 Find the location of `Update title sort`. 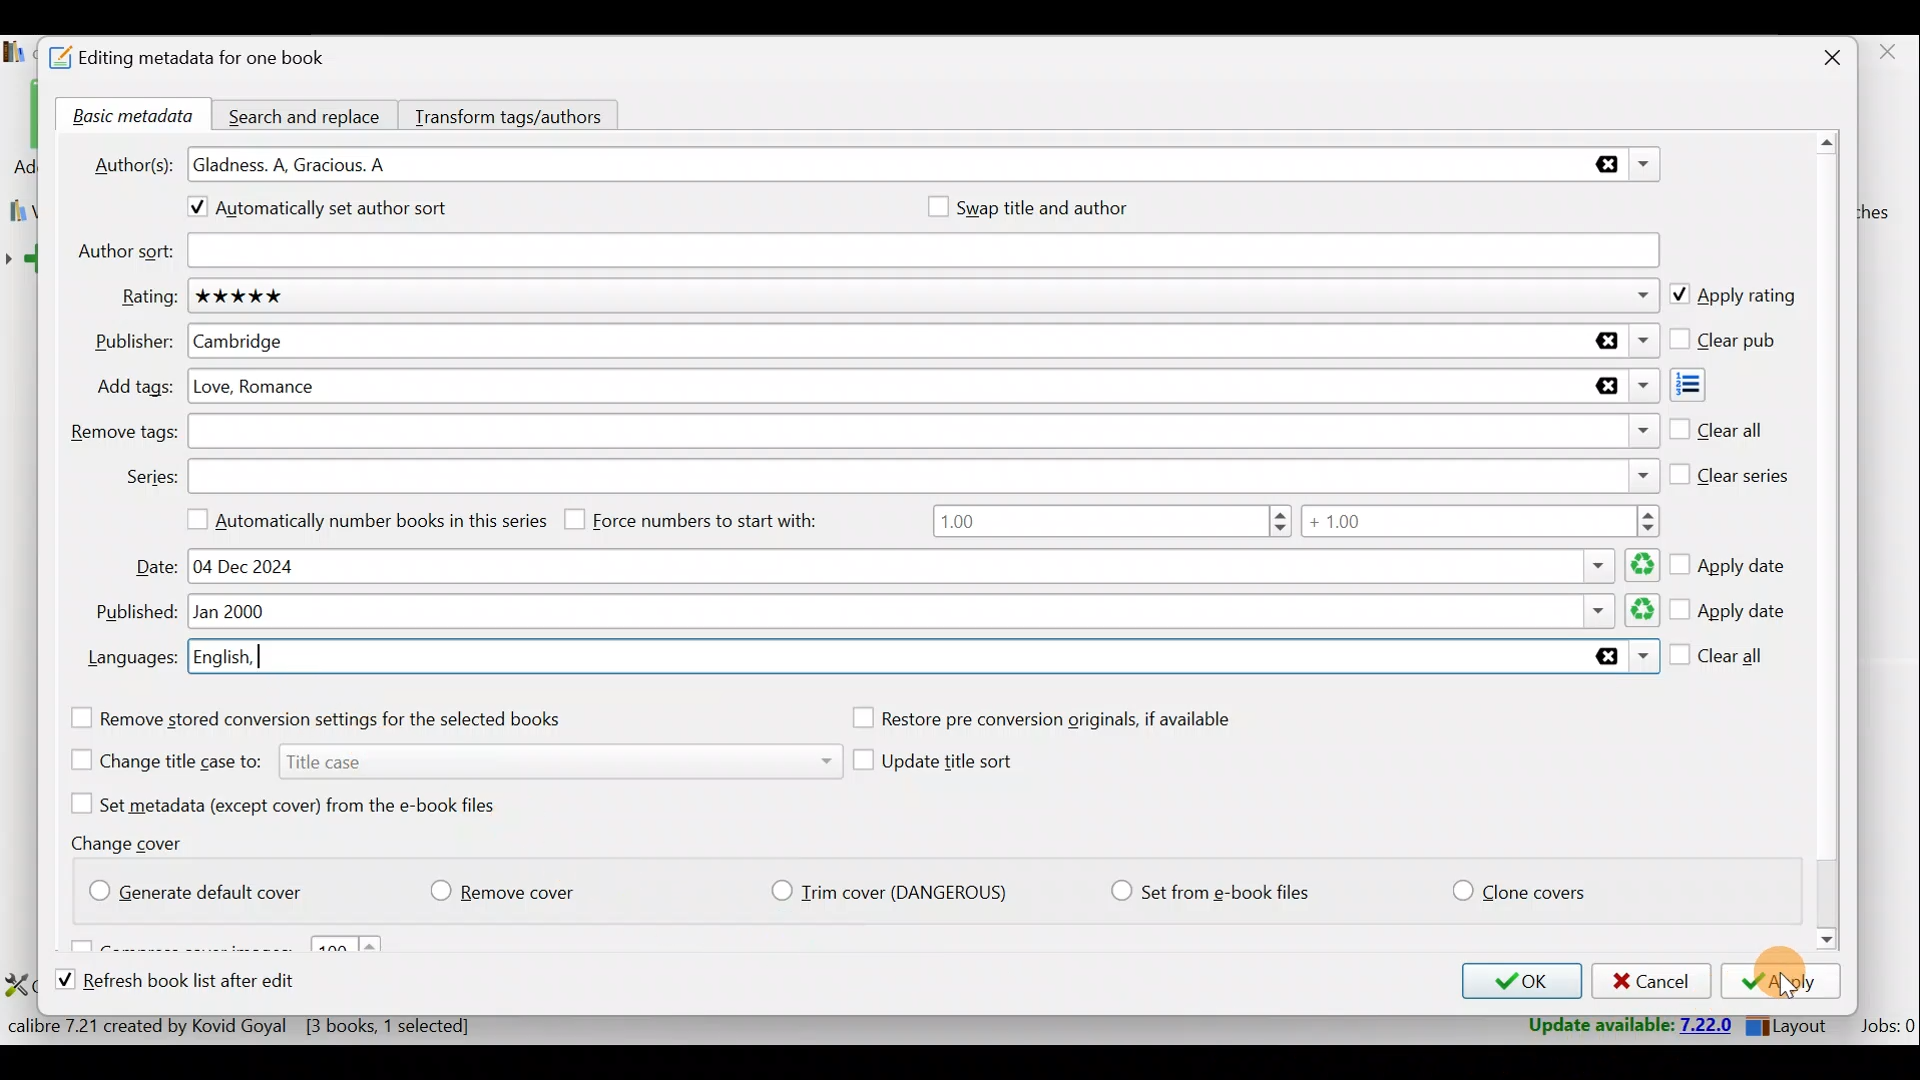

Update title sort is located at coordinates (952, 765).